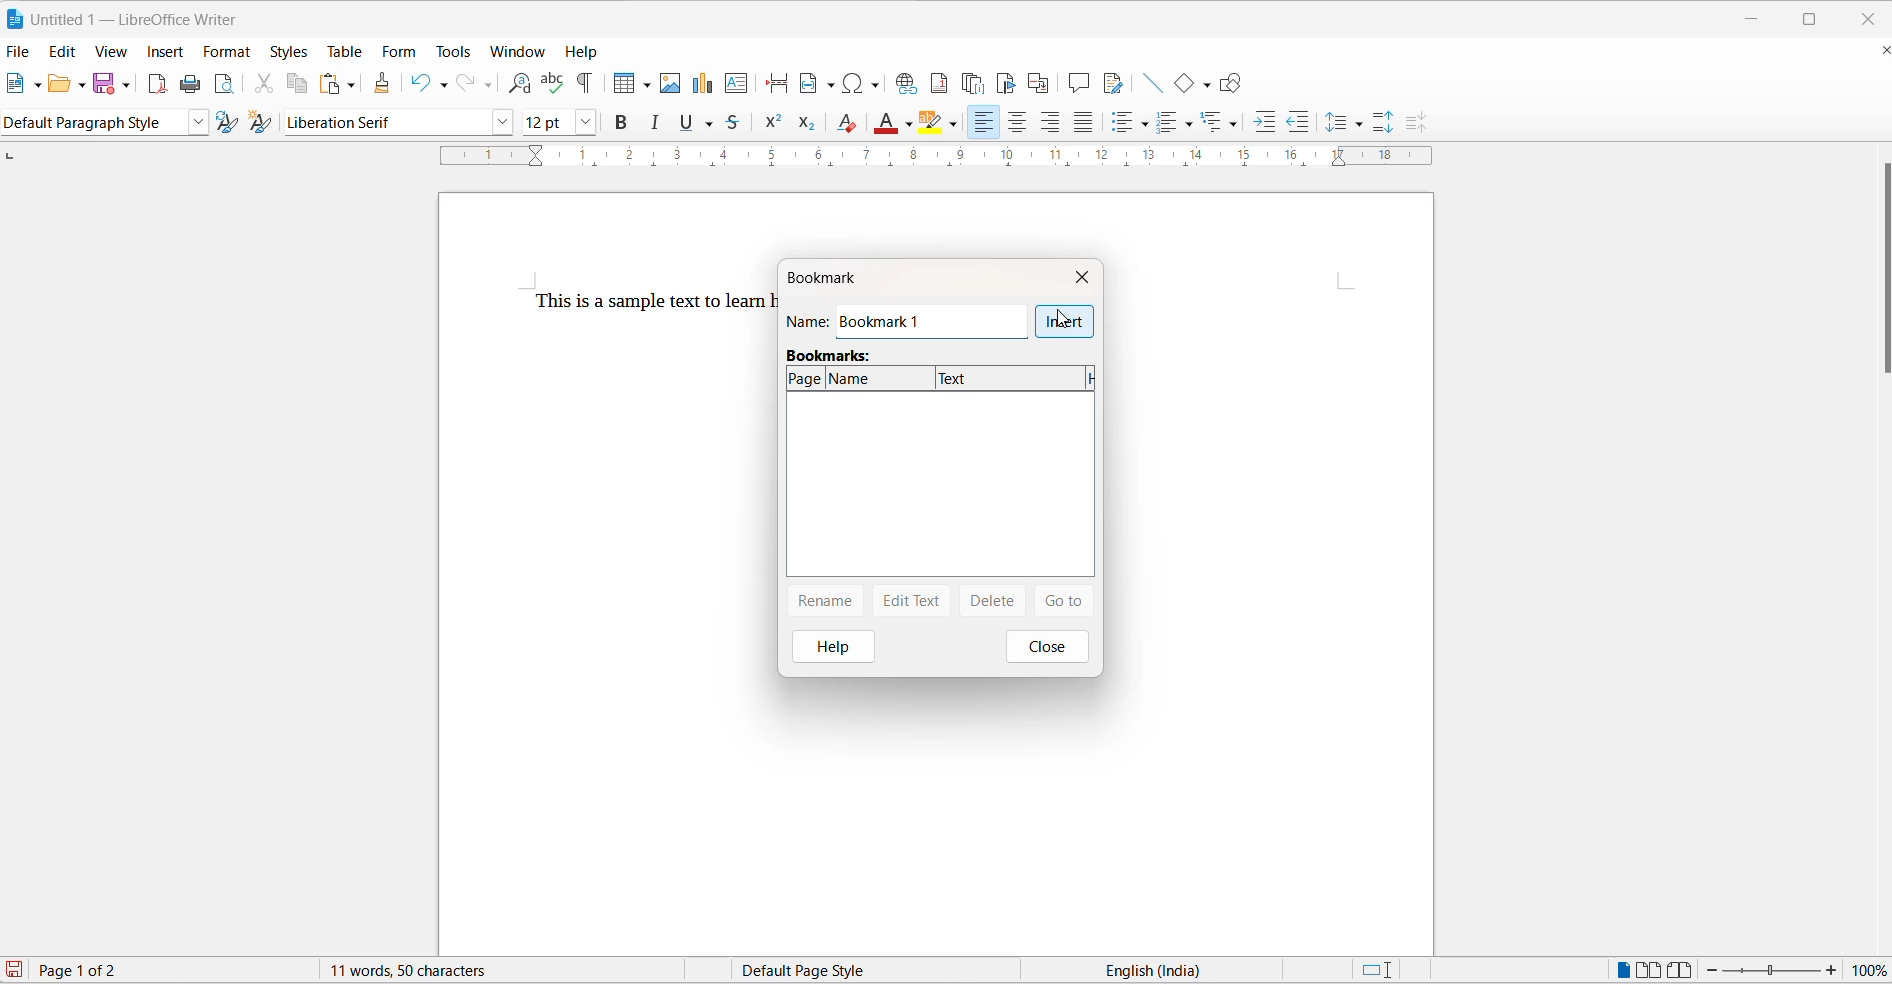 This screenshot has height=984, width=1892. Describe the element at coordinates (1880, 271) in the screenshot. I see `vertical scroll bar` at that location.